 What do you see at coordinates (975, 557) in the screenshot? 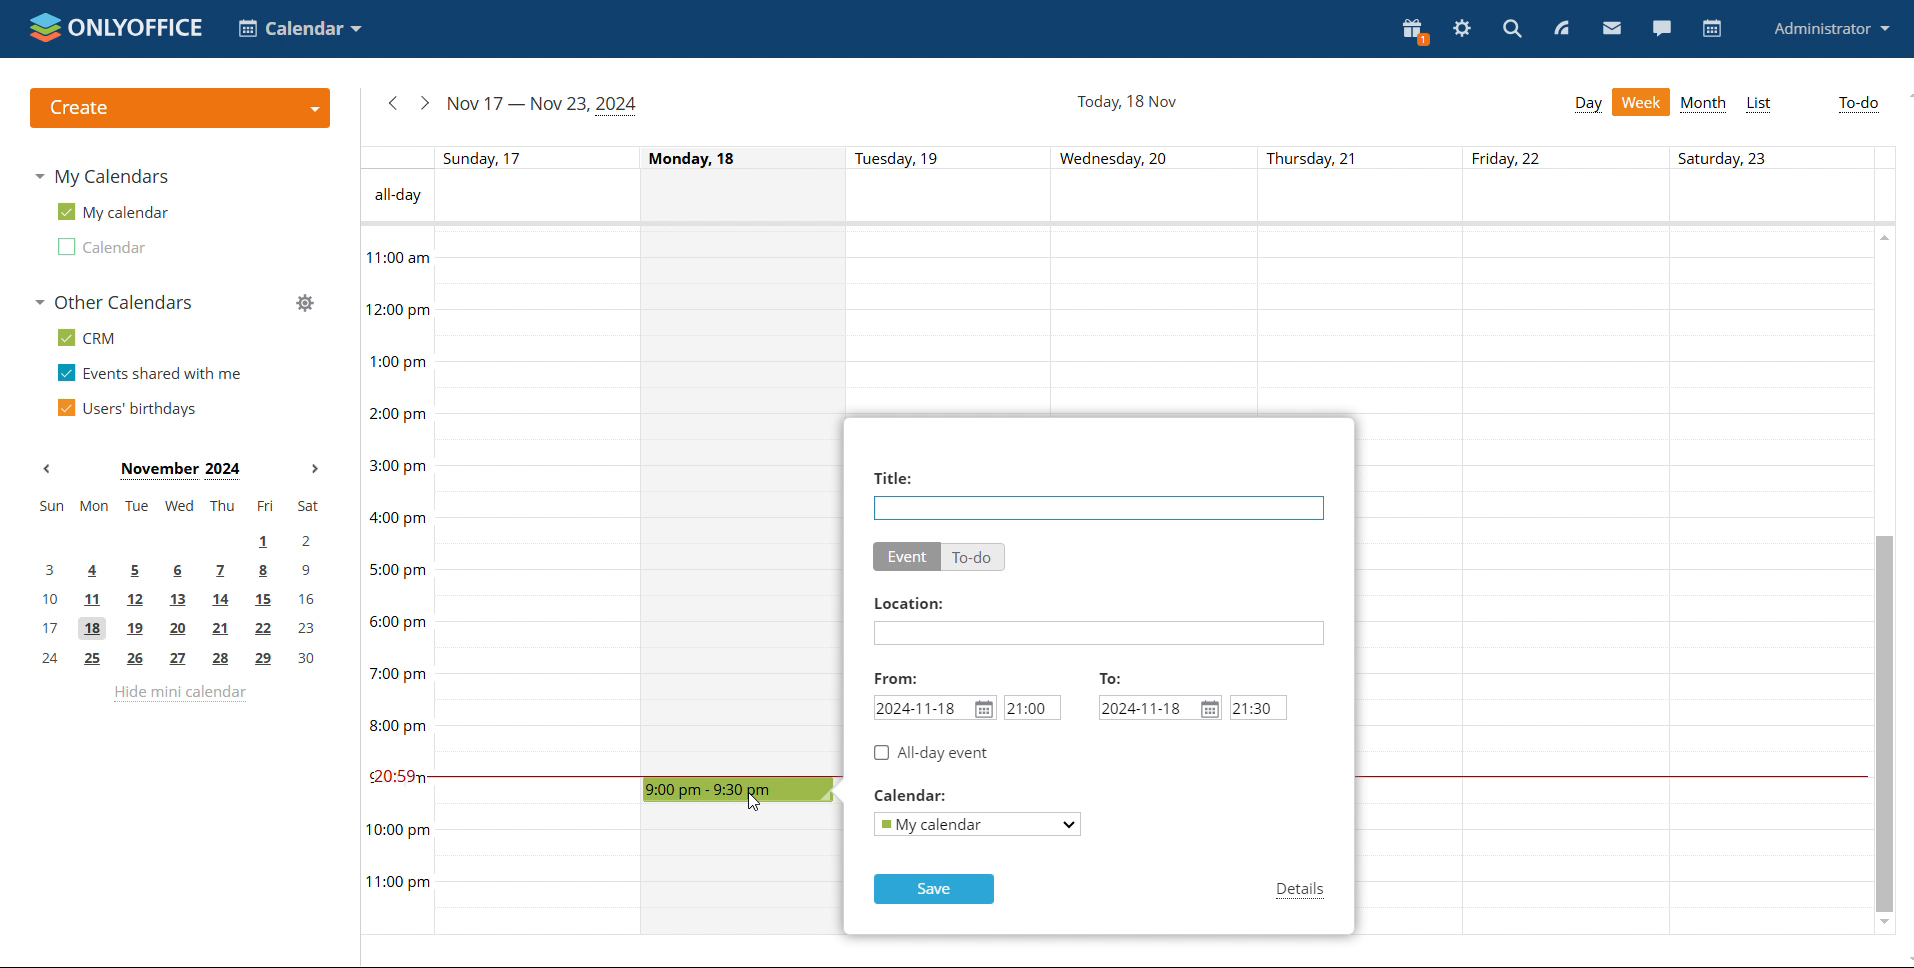
I see `to-do` at bounding box center [975, 557].